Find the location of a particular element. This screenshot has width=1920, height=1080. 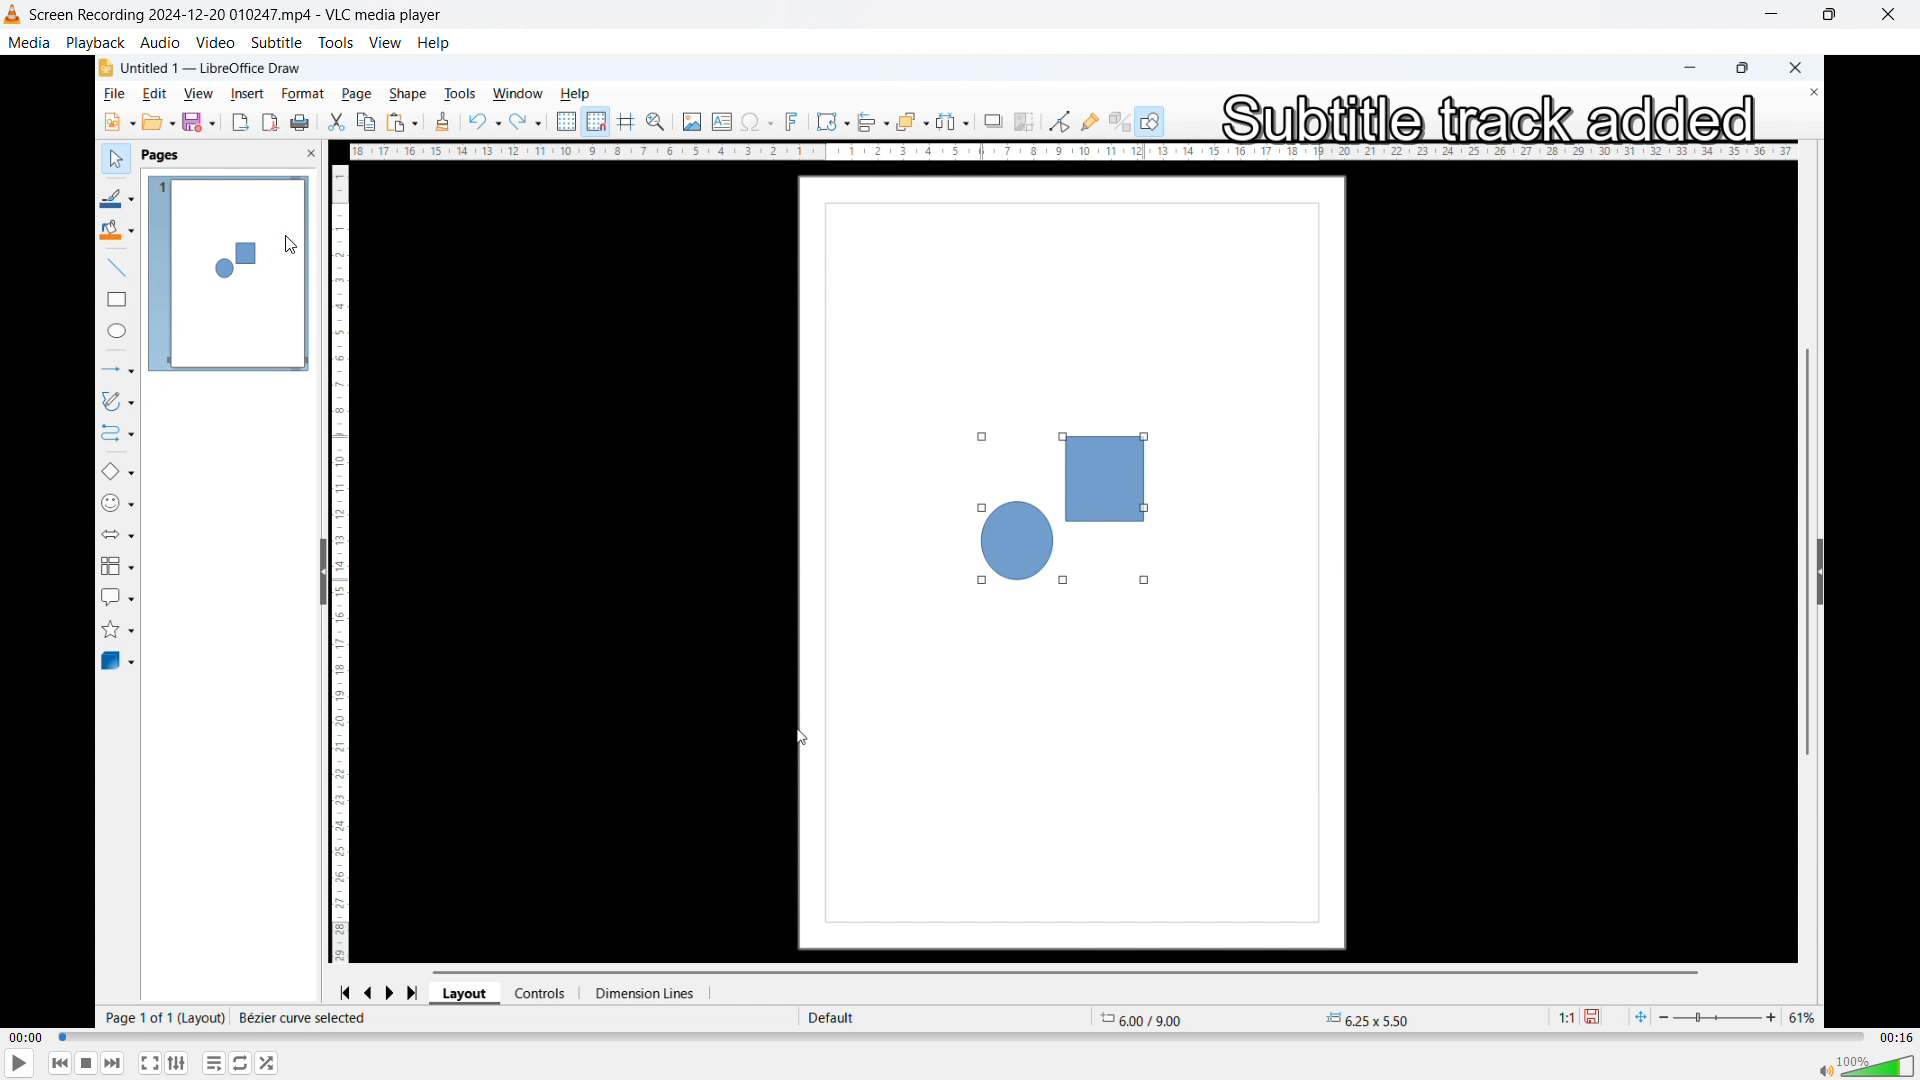

text box is located at coordinates (721, 119).